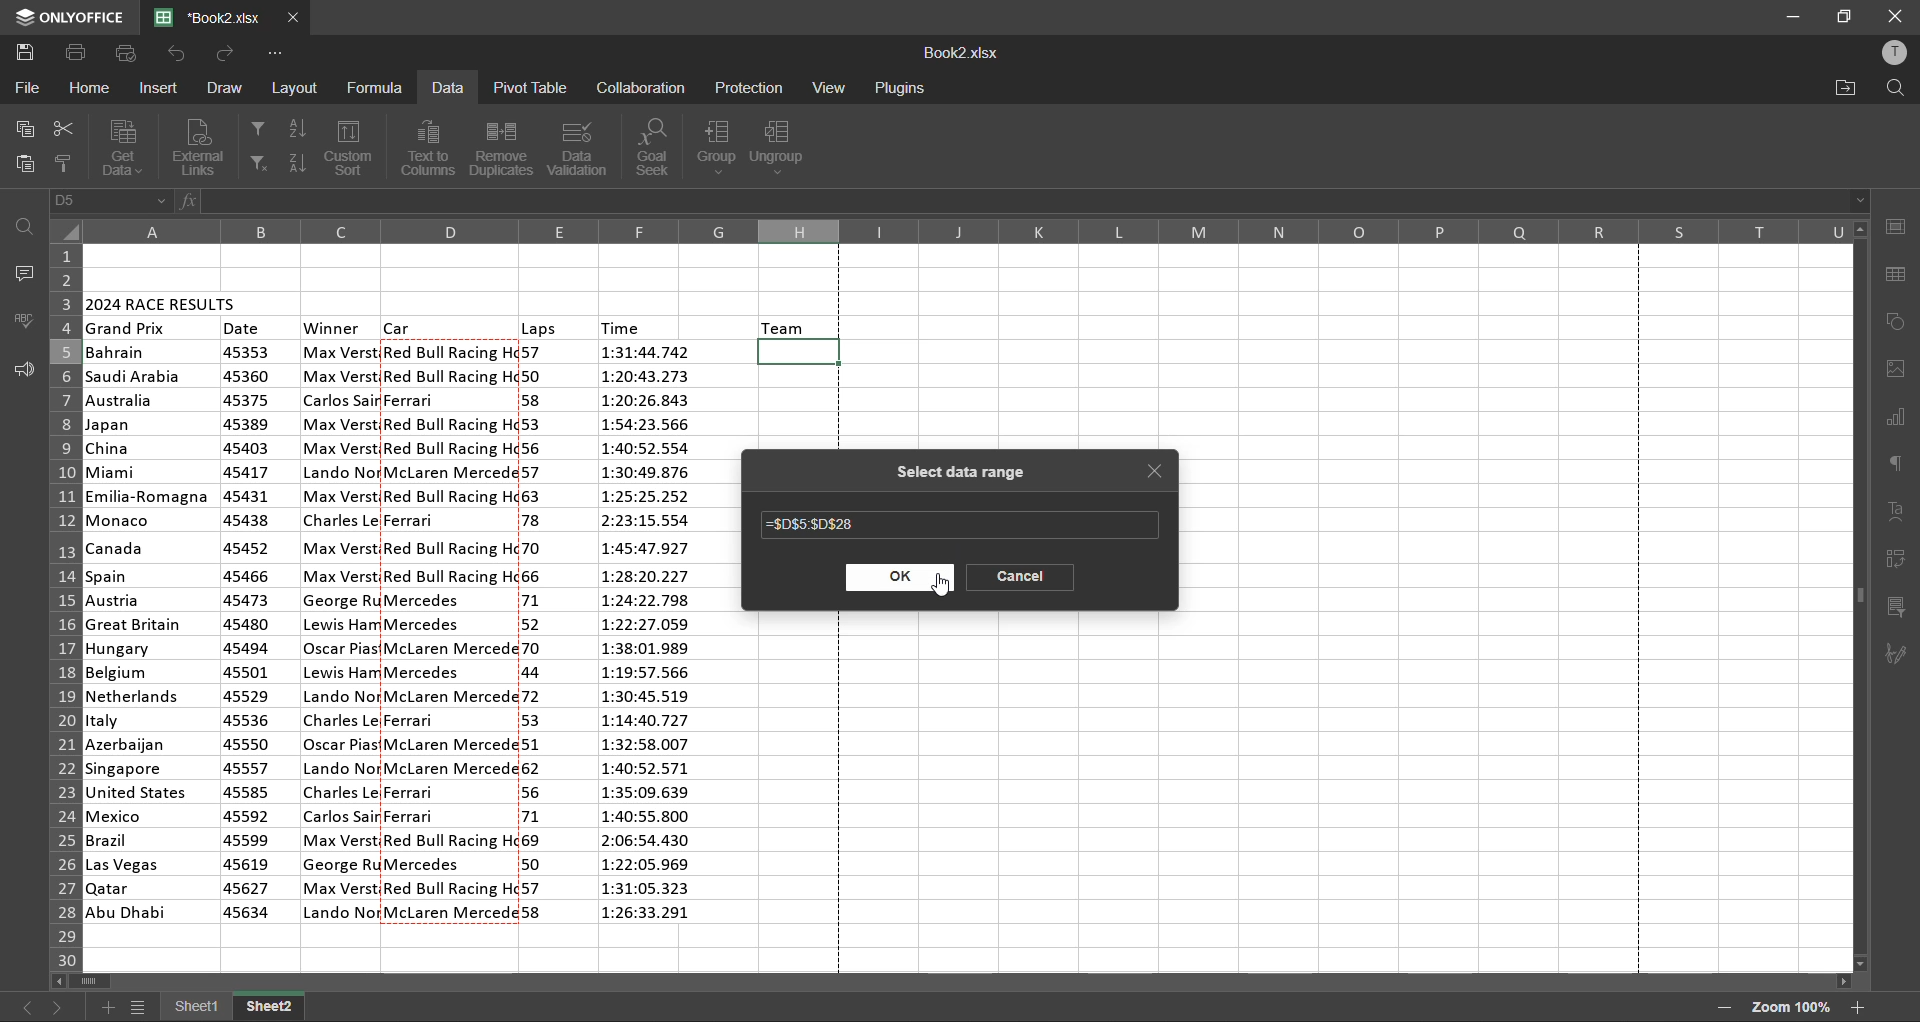 The image size is (1920, 1022). What do you see at coordinates (1792, 18) in the screenshot?
I see `minimize` at bounding box center [1792, 18].